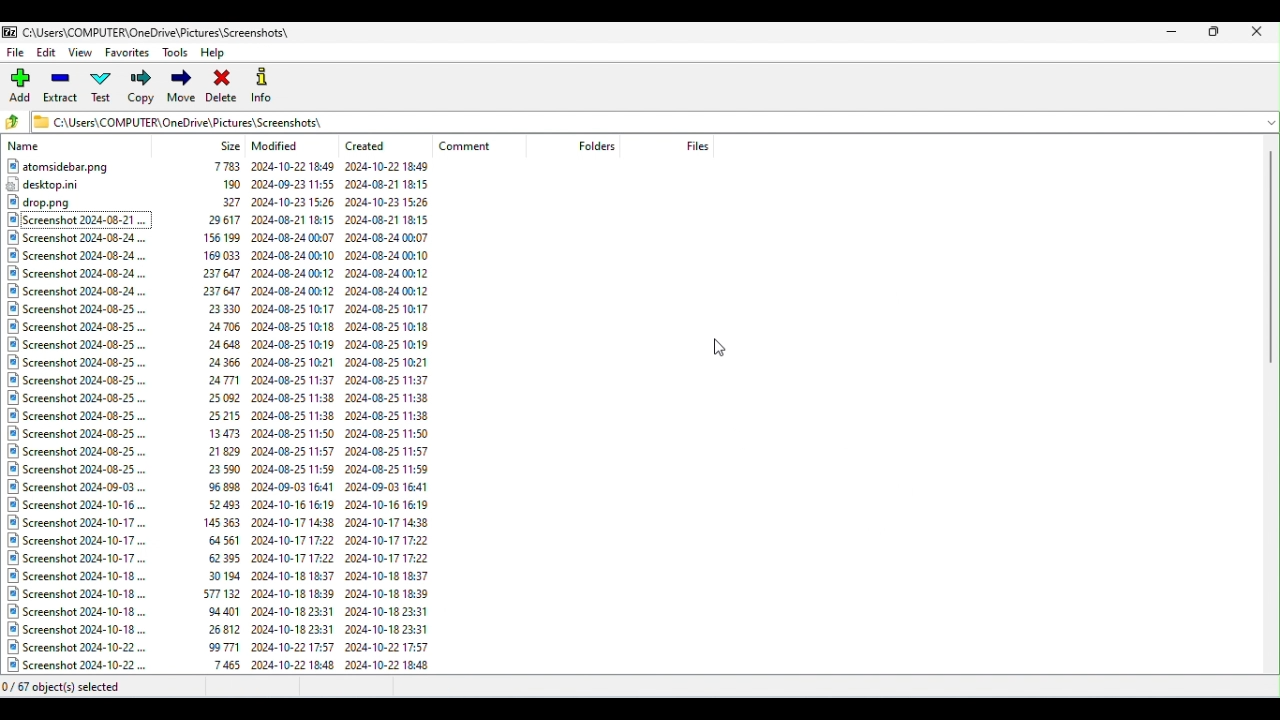 Image resolution: width=1280 pixels, height=720 pixels. Describe the element at coordinates (16, 123) in the screenshot. I see `Go back` at that location.